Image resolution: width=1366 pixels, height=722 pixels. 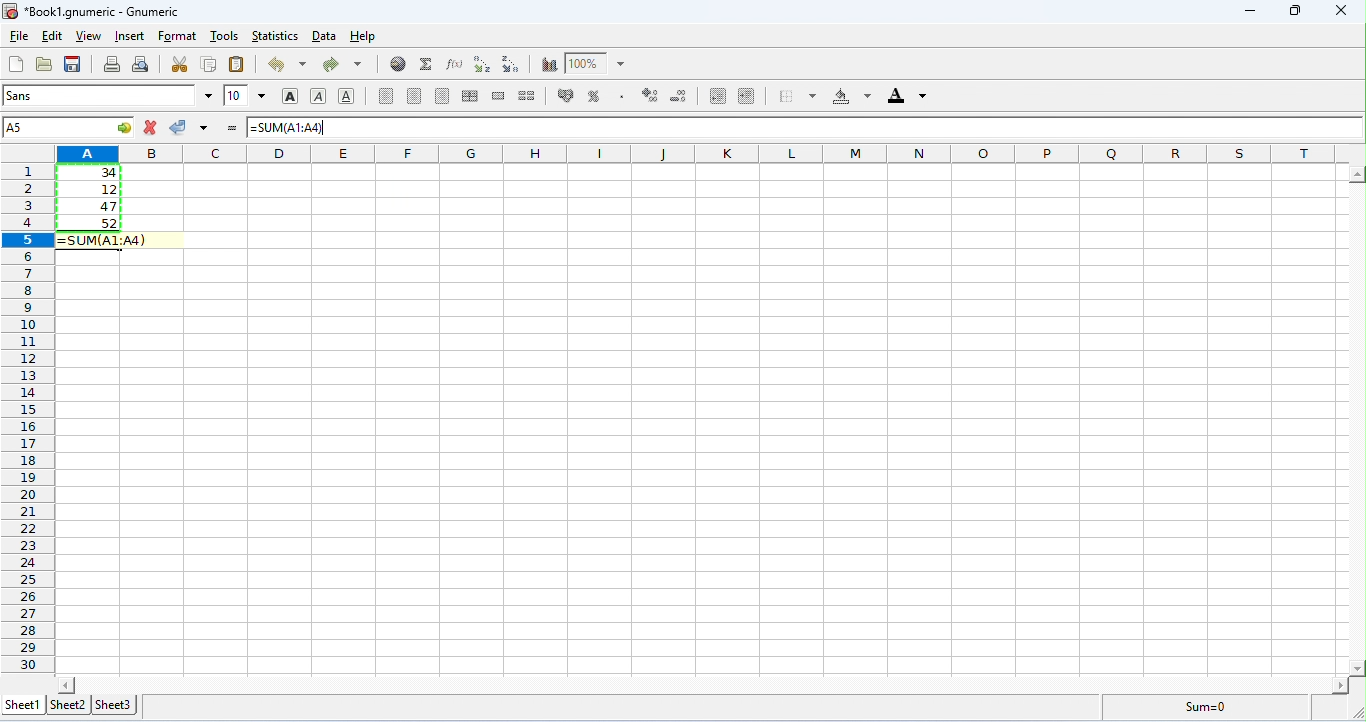 What do you see at coordinates (101, 242) in the screenshot?
I see `formula for sum in selected cell` at bounding box center [101, 242].